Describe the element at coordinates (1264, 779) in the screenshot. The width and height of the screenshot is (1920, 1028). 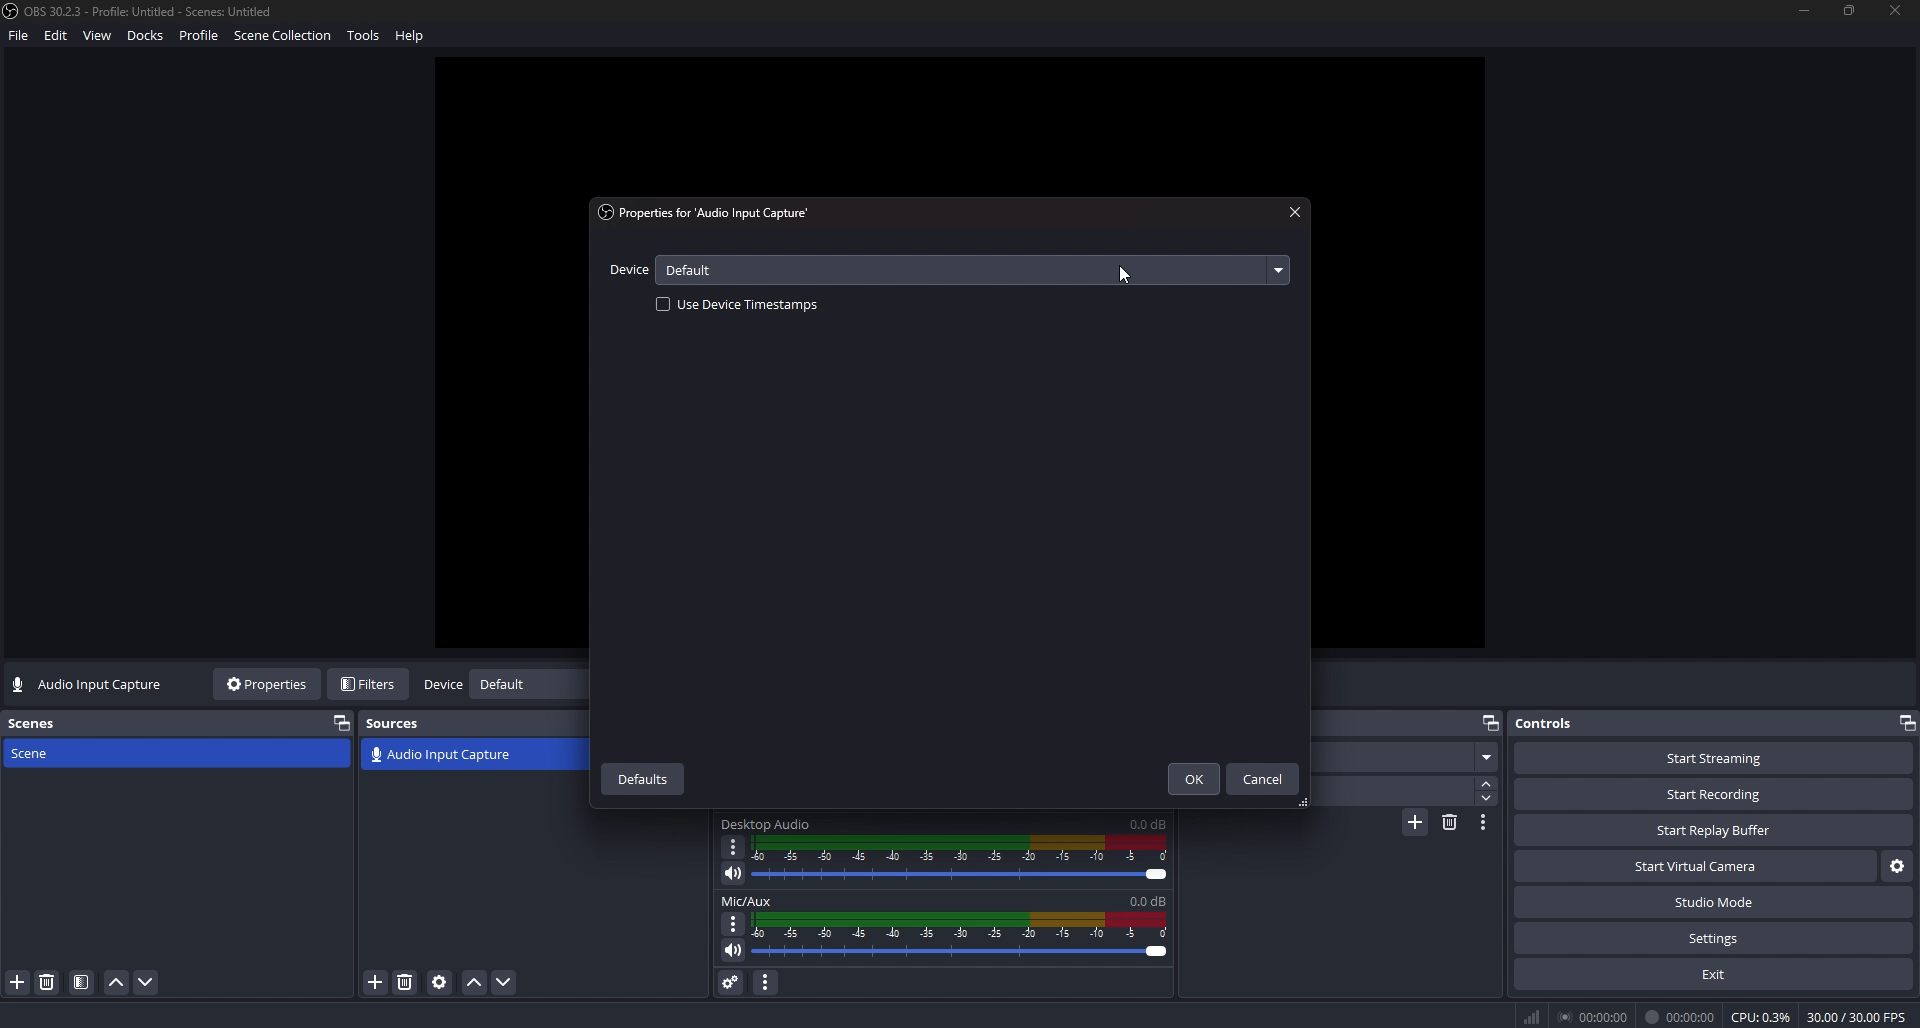
I see `cancel` at that location.